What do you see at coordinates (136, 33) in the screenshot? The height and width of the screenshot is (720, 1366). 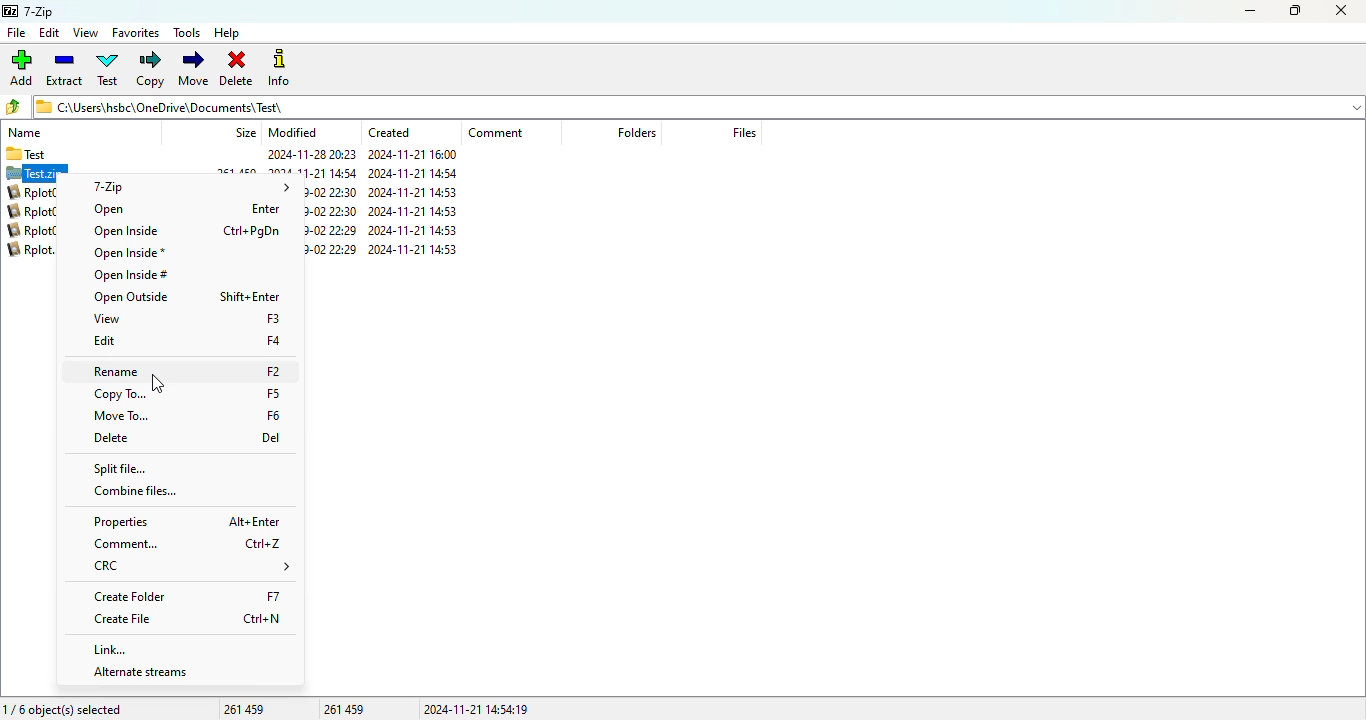 I see `favorites` at bounding box center [136, 33].